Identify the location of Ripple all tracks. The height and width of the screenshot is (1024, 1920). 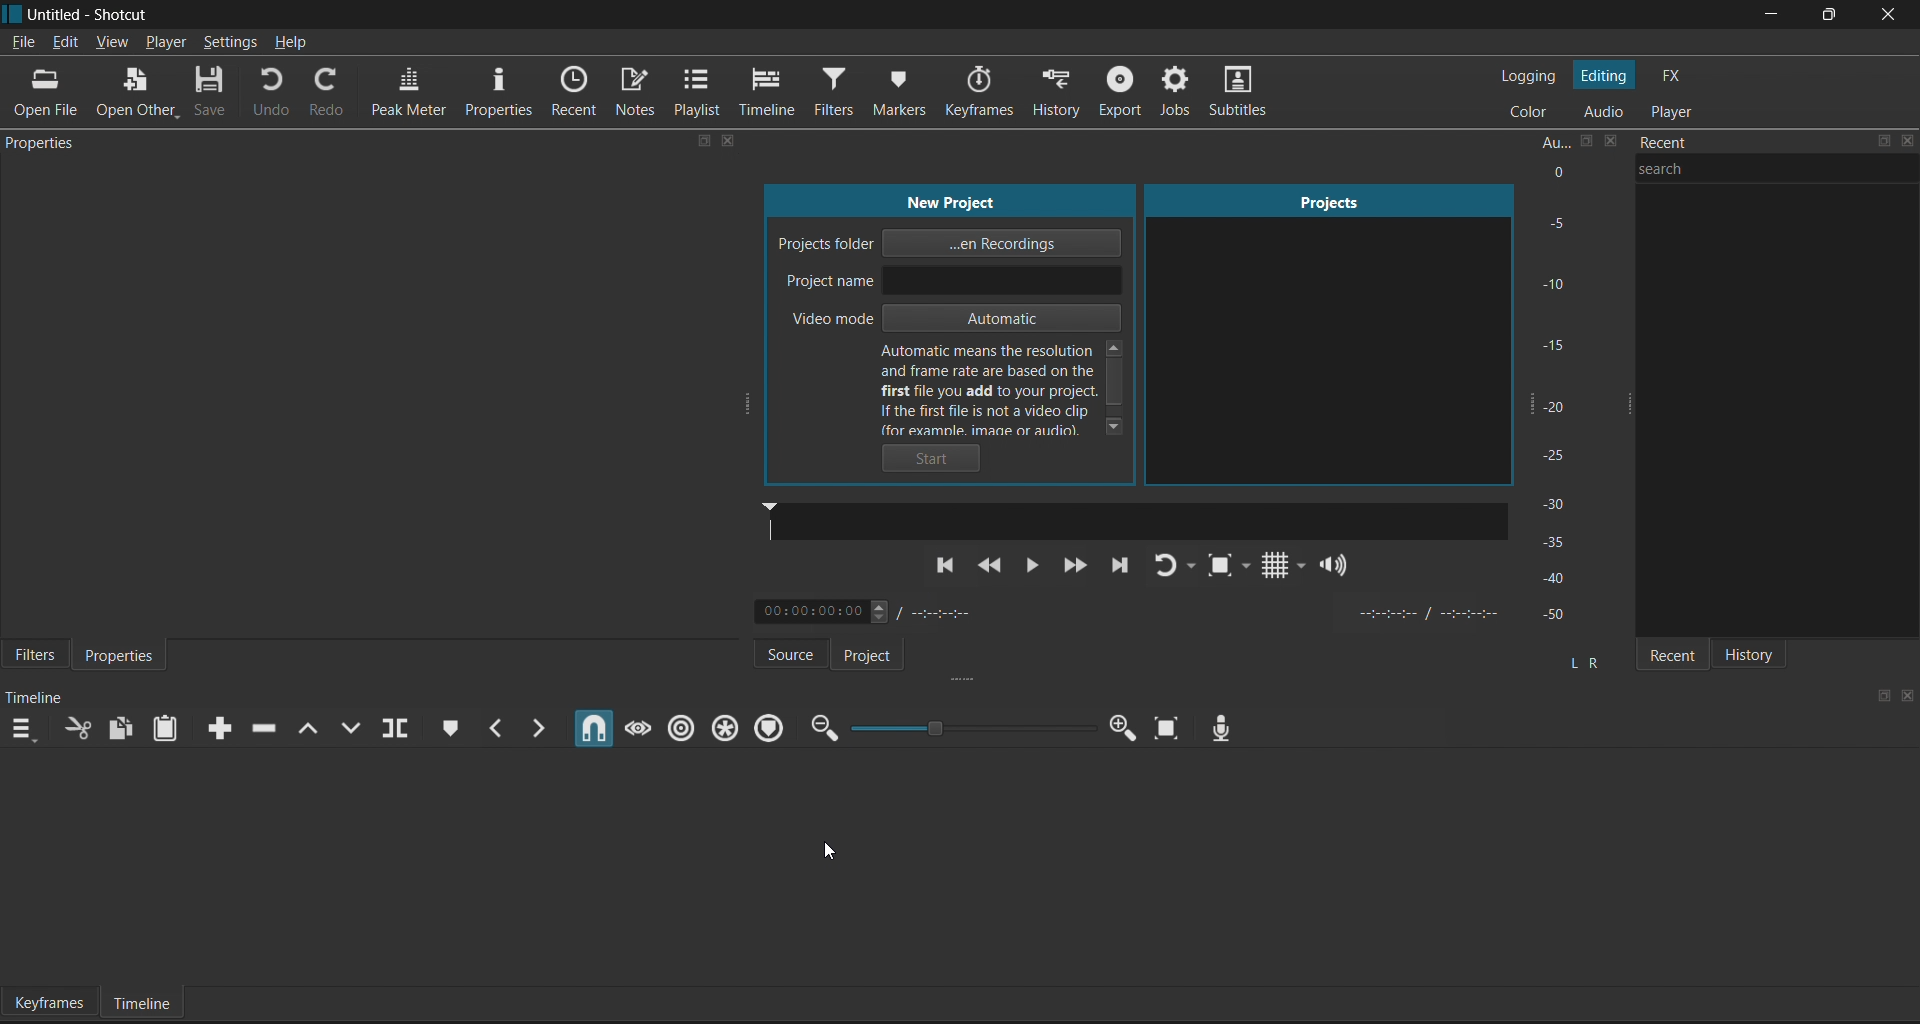
(724, 726).